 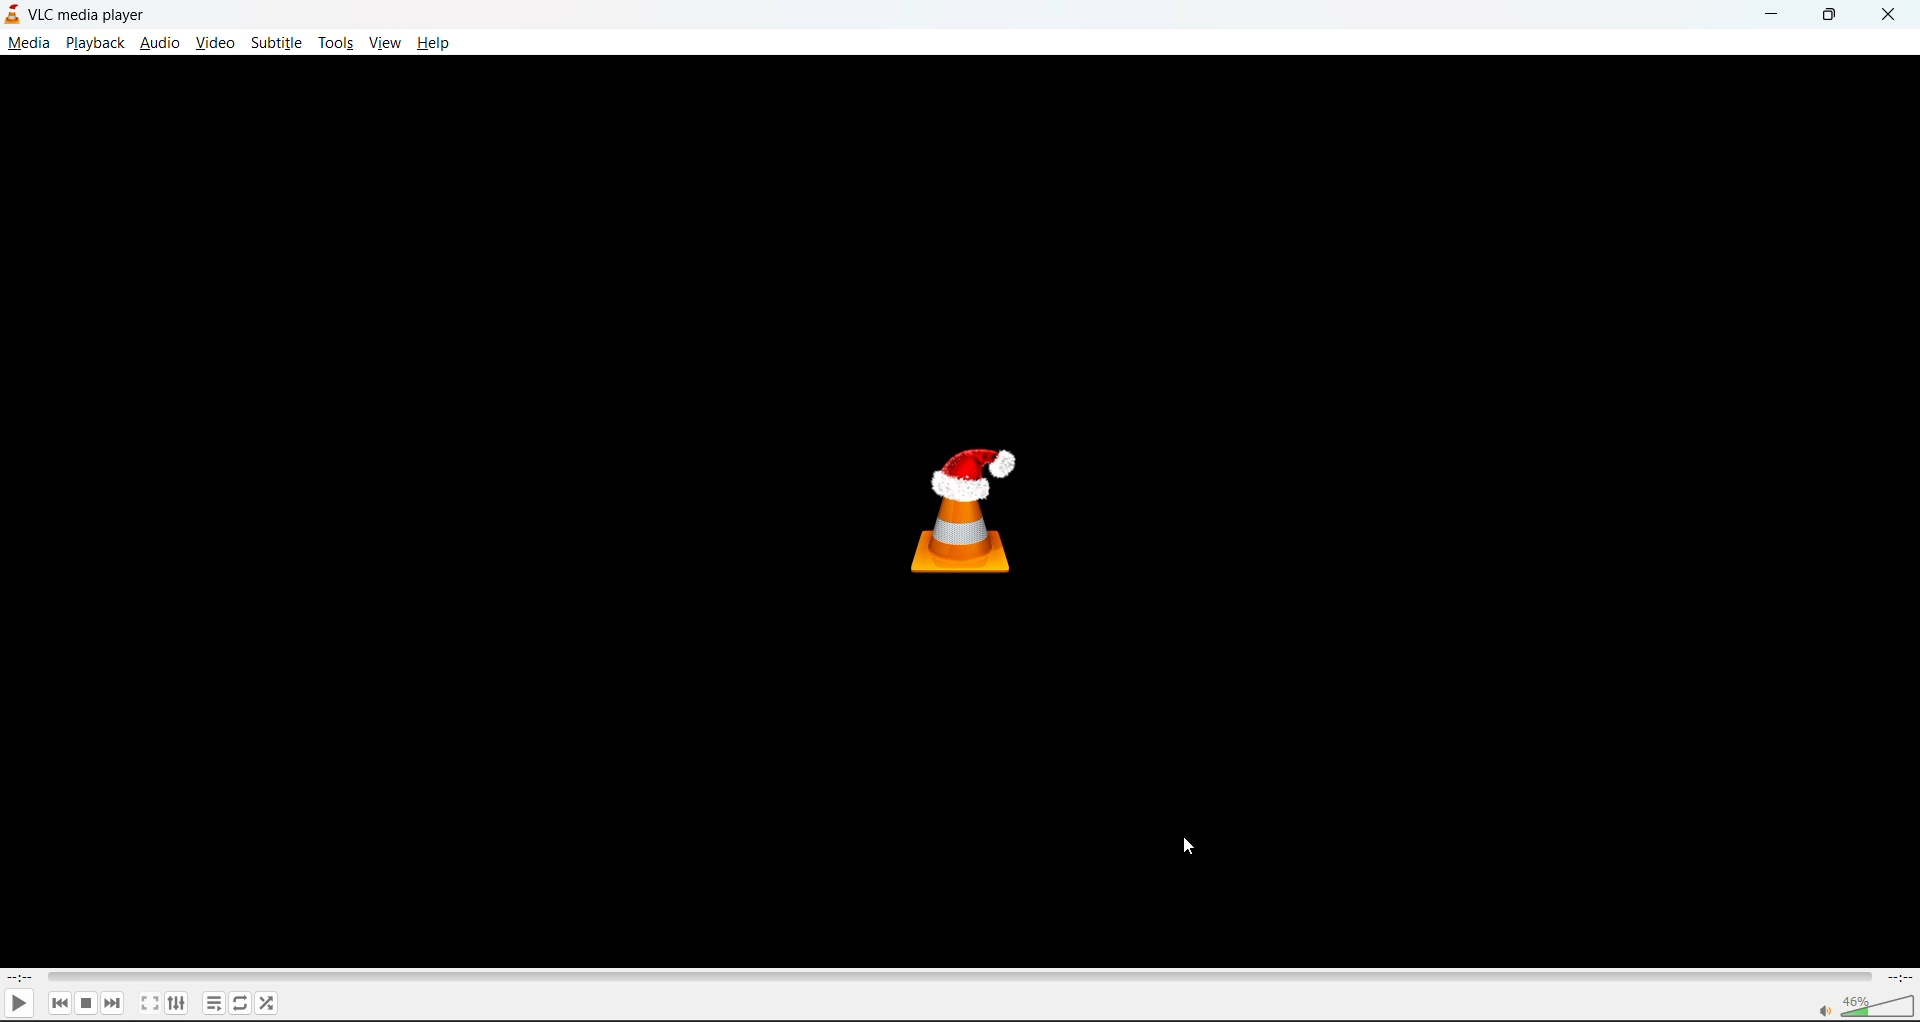 What do you see at coordinates (971, 509) in the screenshot?
I see `thumbnail` at bounding box center [971, 509].